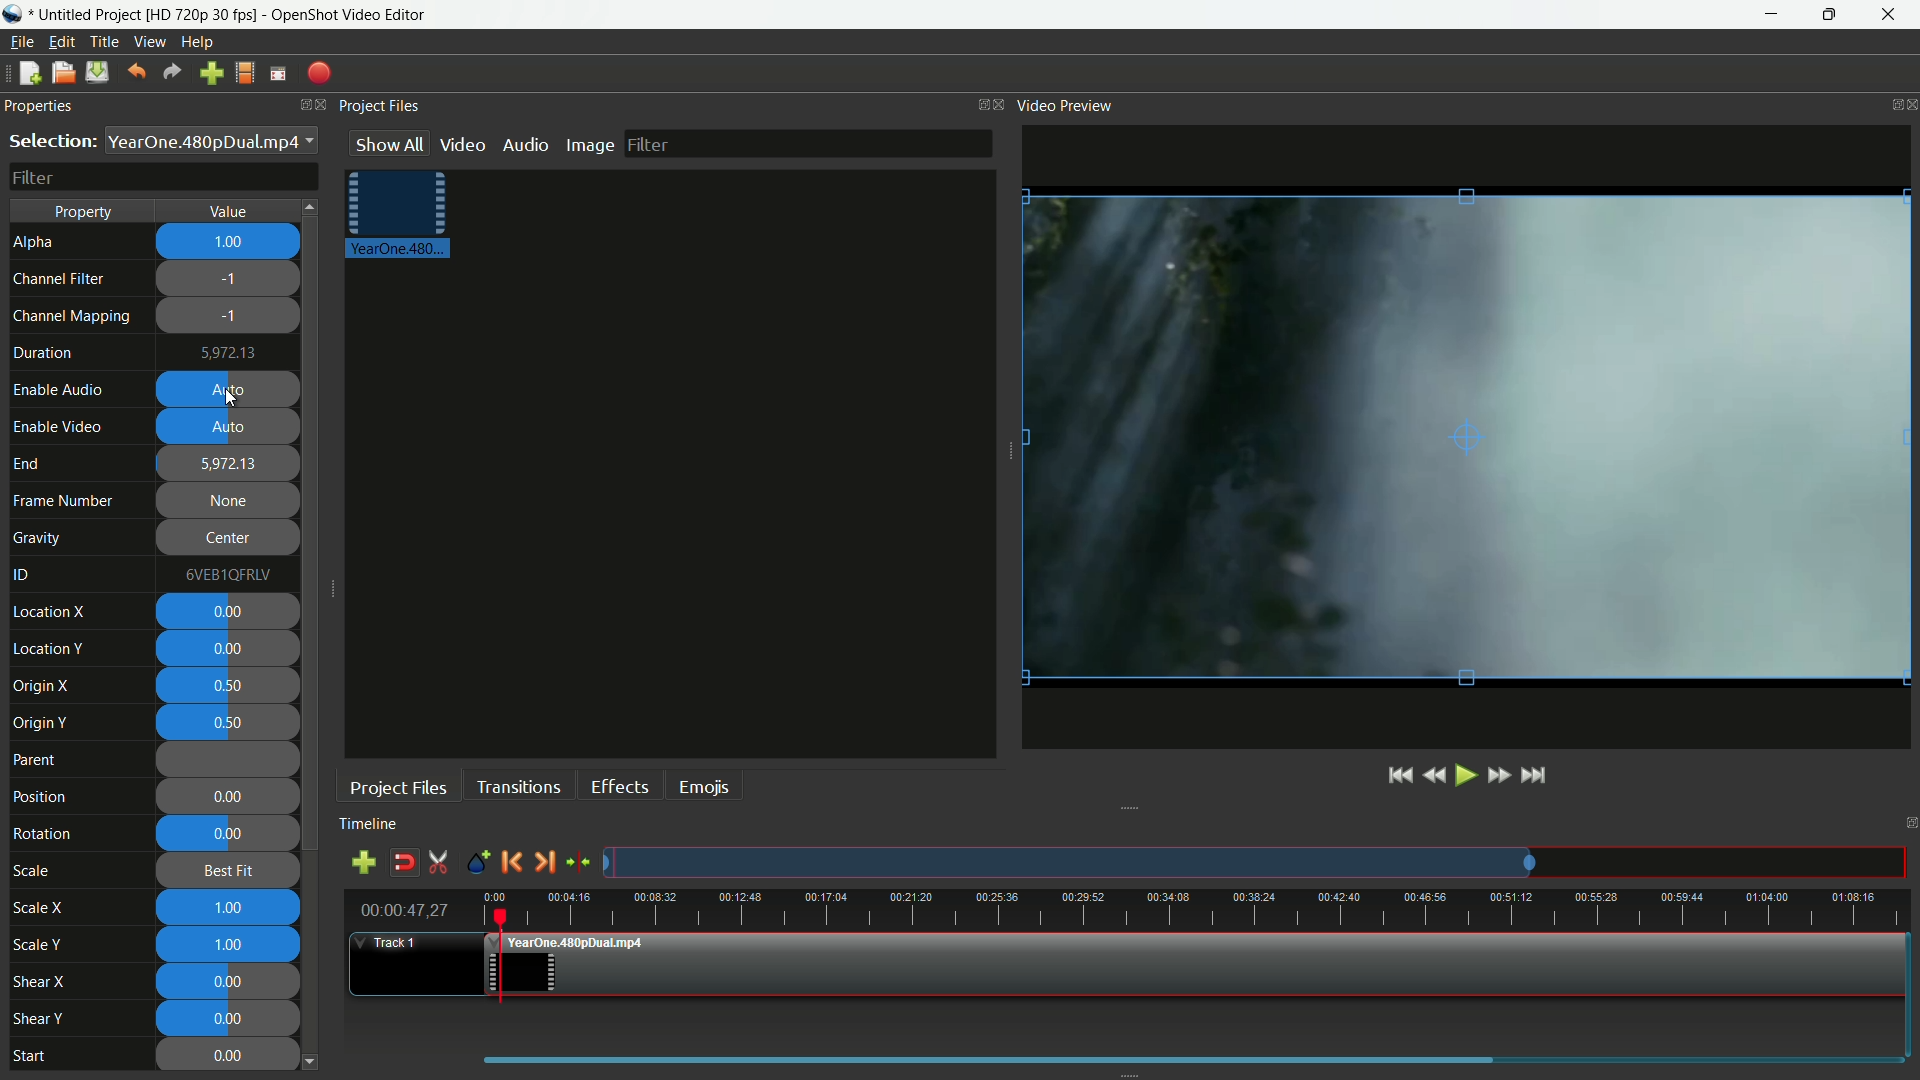  Describe the element at coordinates (64, 501) in the screenshot. I see `frame number` at that location.